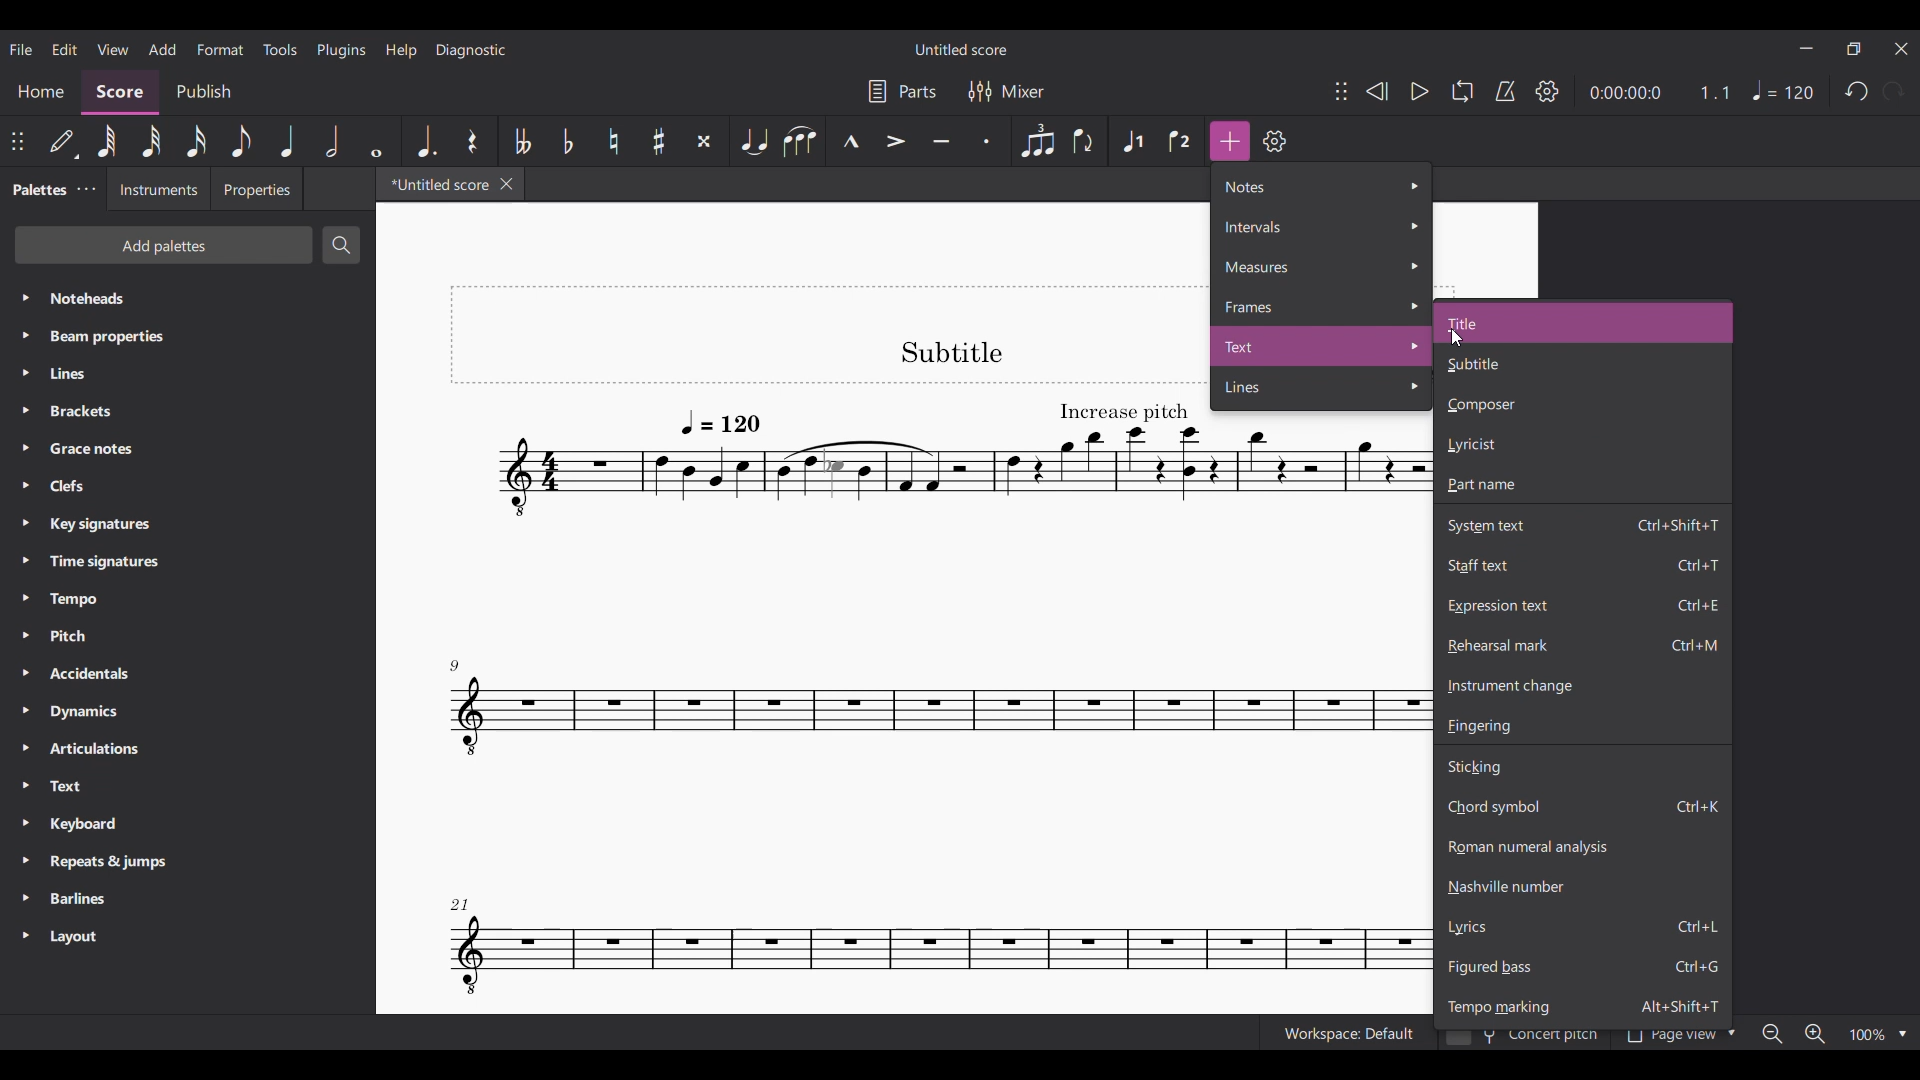 This screenshot has width=1920, height=1080. What do you see at coordinates (1581, 364) in the screenshot?
I see `Subtitle ` at bounding box center [1581, 364].